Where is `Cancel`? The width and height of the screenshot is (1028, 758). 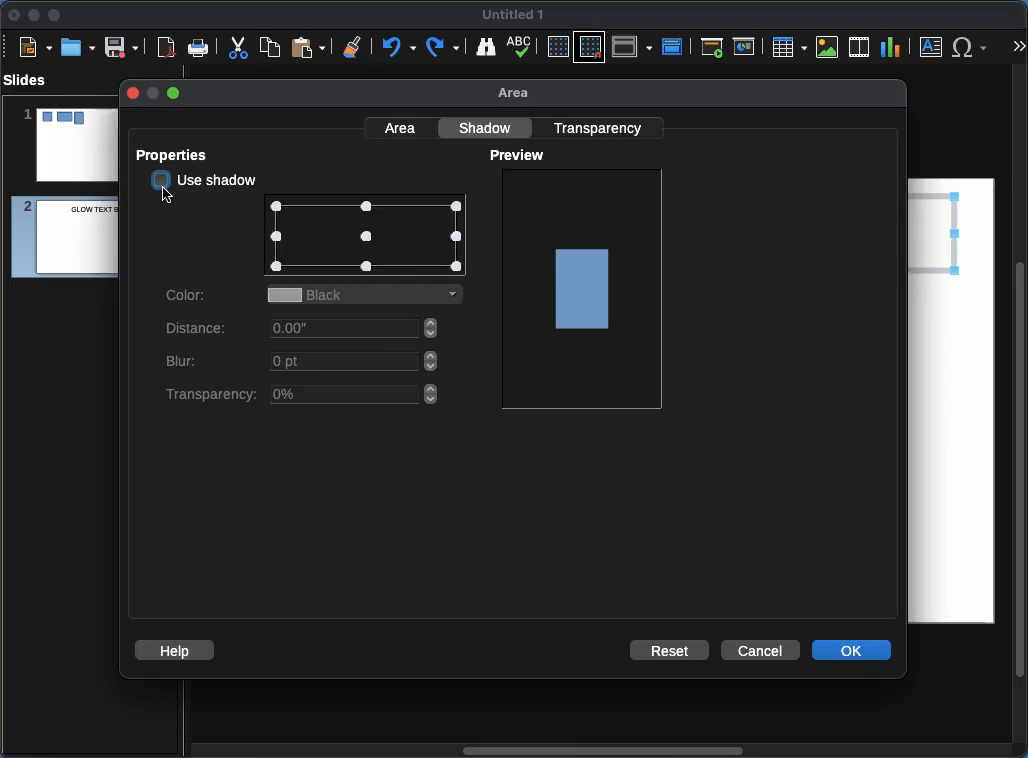
Cancel is located at coordinates (759, 651).